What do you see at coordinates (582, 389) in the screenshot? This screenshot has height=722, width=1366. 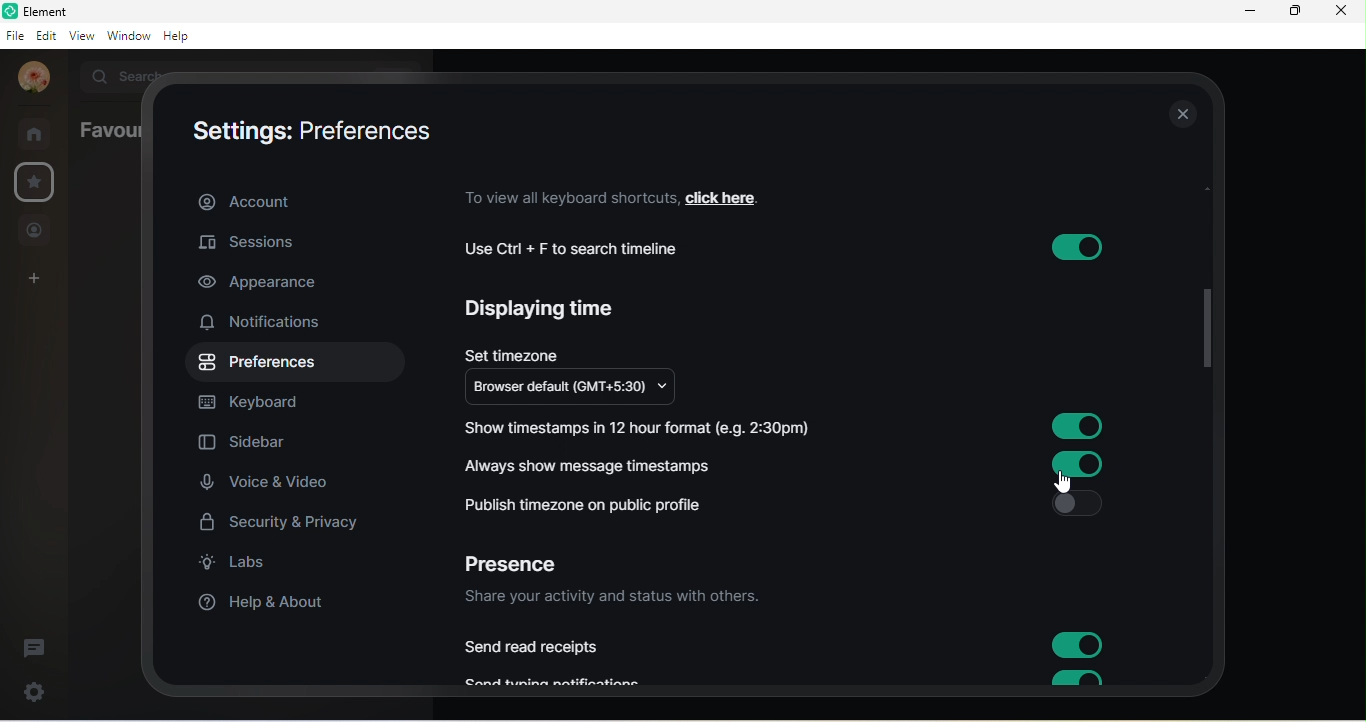 I see `browser default` at bounding box center [582, 389].